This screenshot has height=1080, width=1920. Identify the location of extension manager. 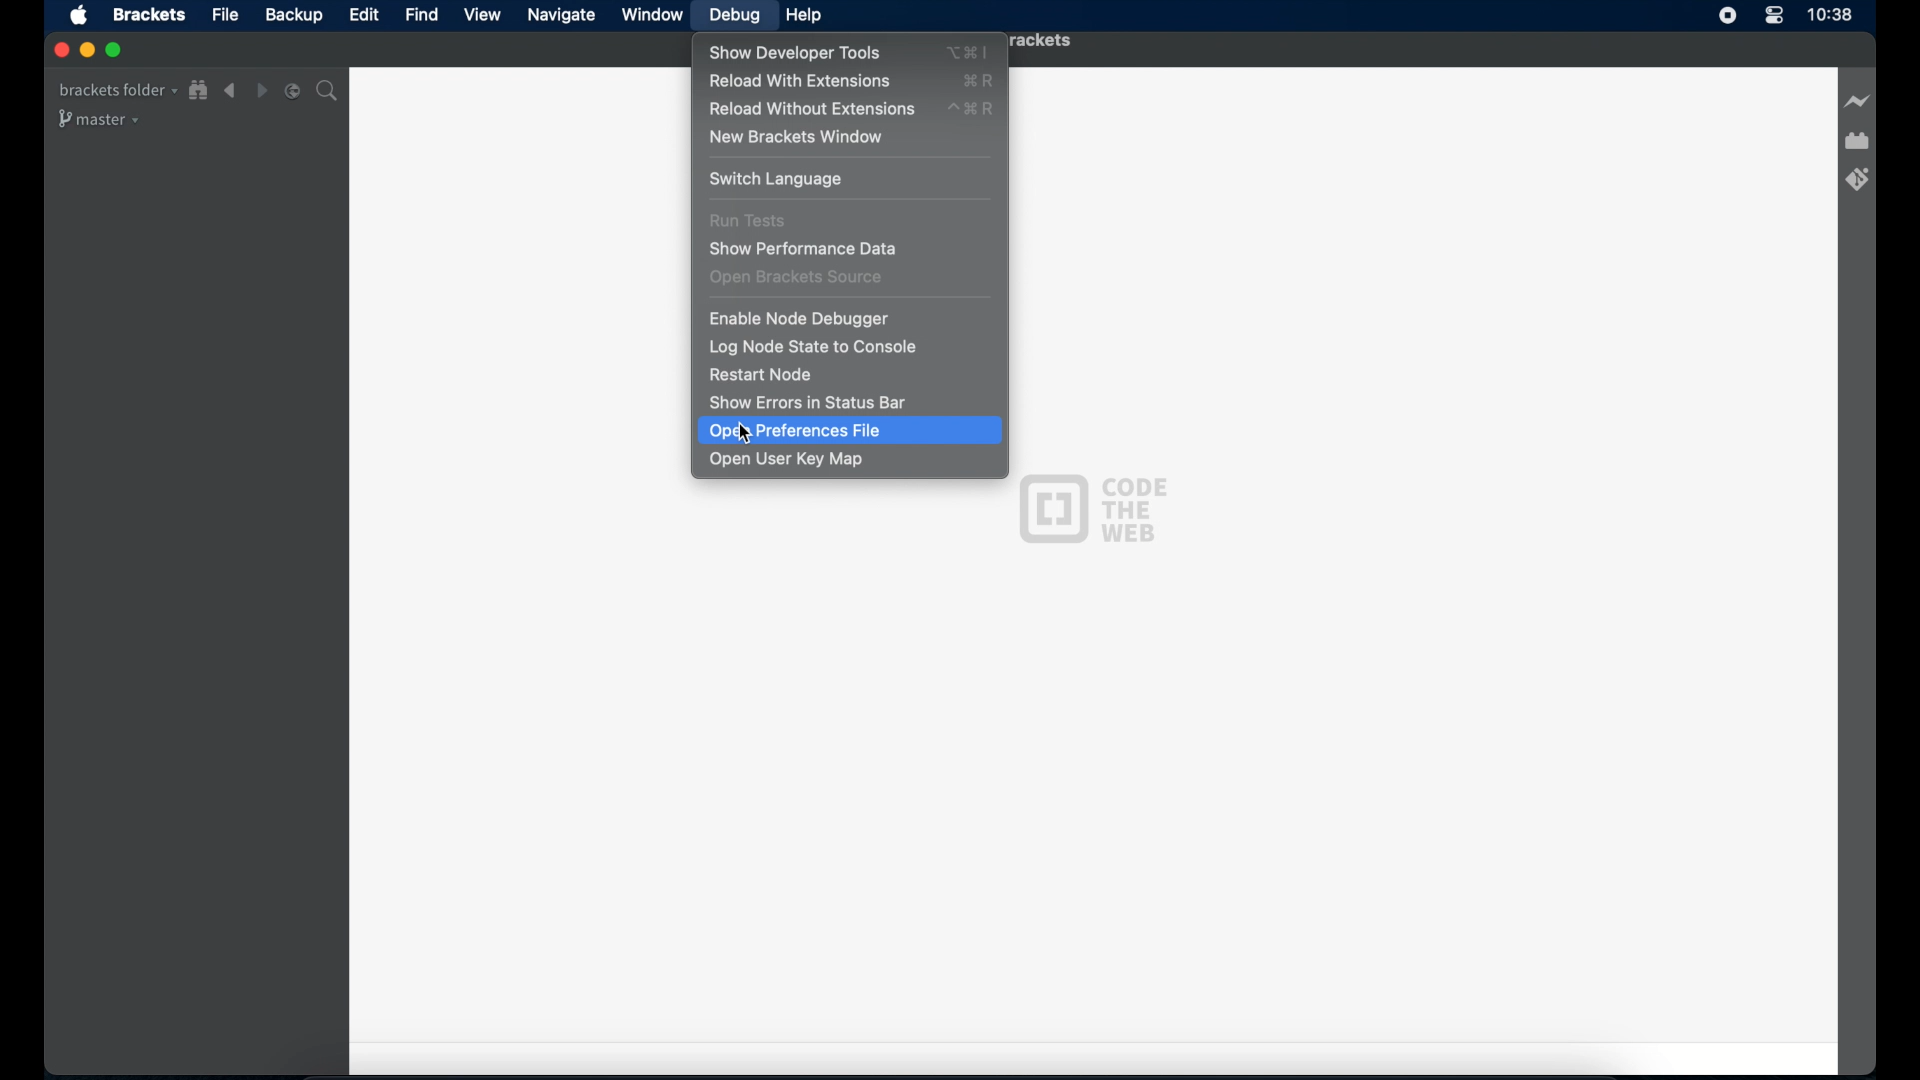
(1857, 141).